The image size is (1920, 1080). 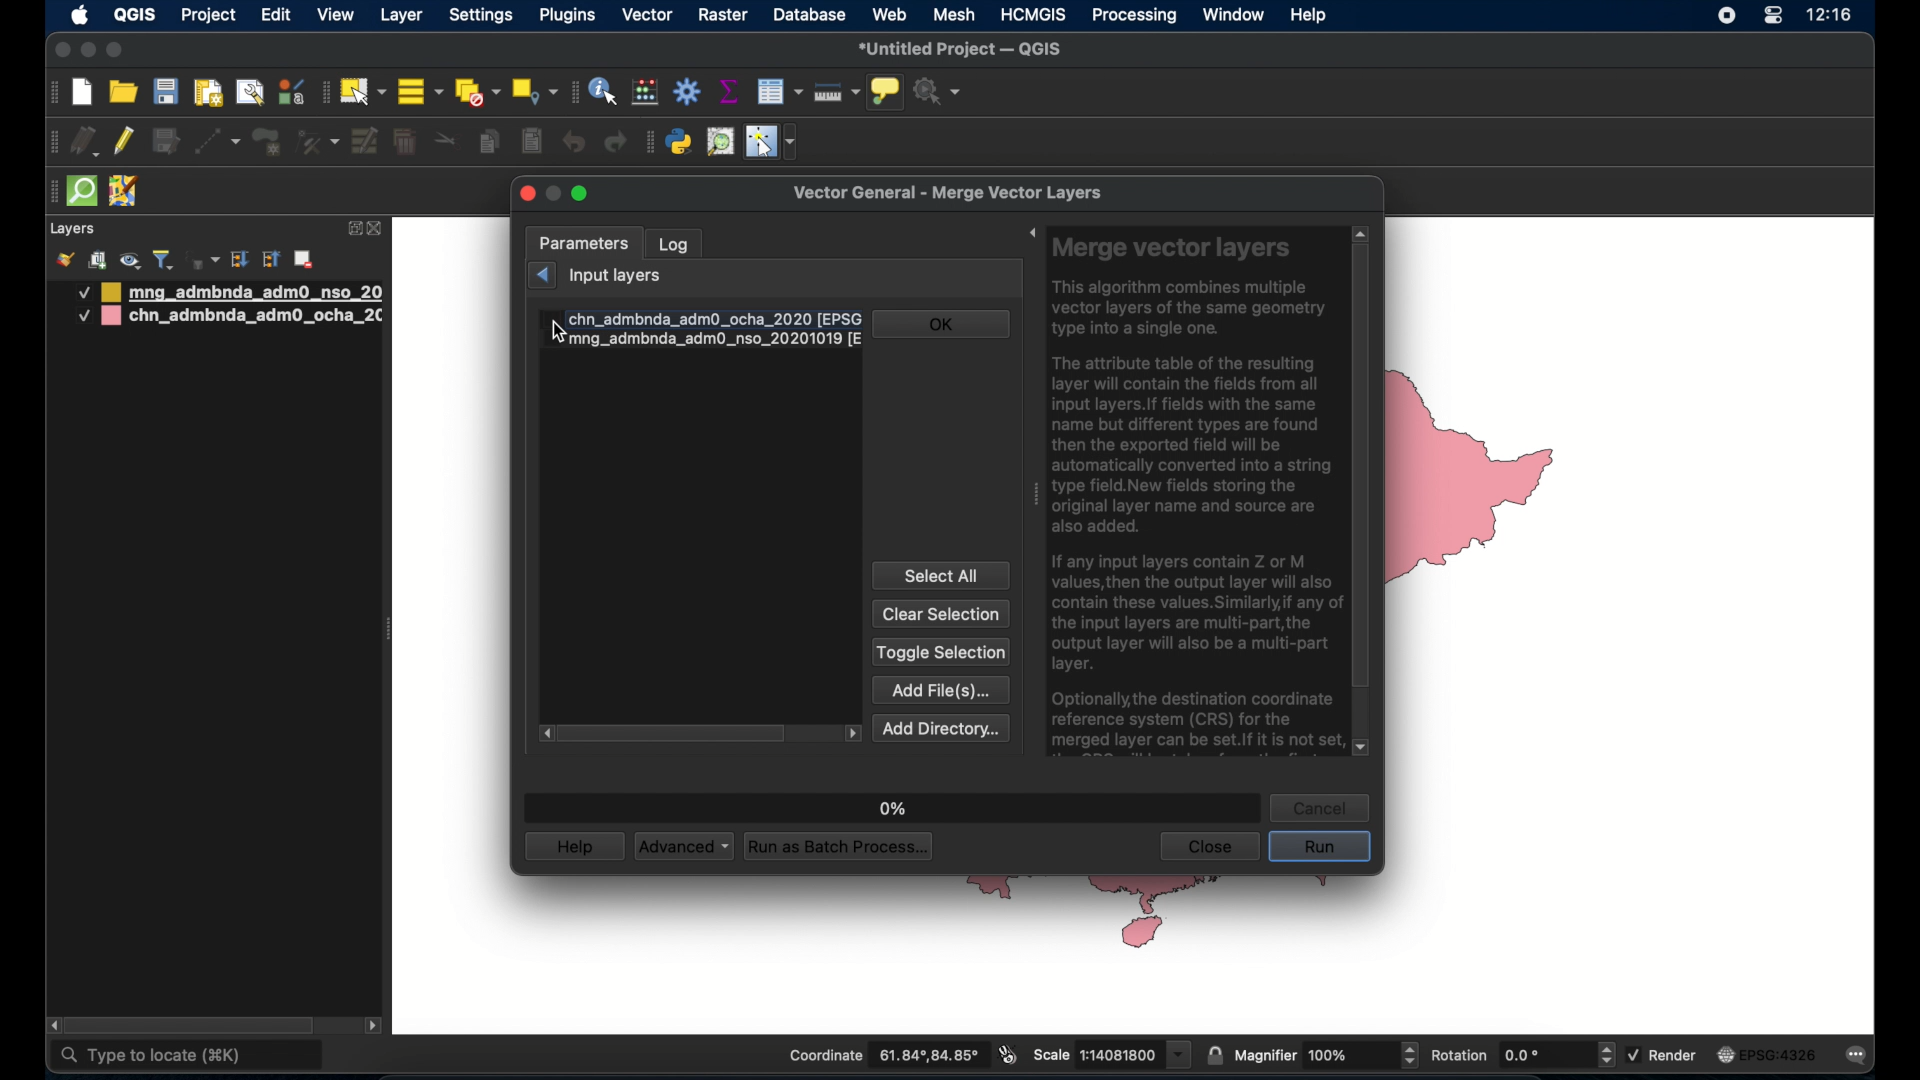 I want to click on collapse all , so click(x=272, y=262).